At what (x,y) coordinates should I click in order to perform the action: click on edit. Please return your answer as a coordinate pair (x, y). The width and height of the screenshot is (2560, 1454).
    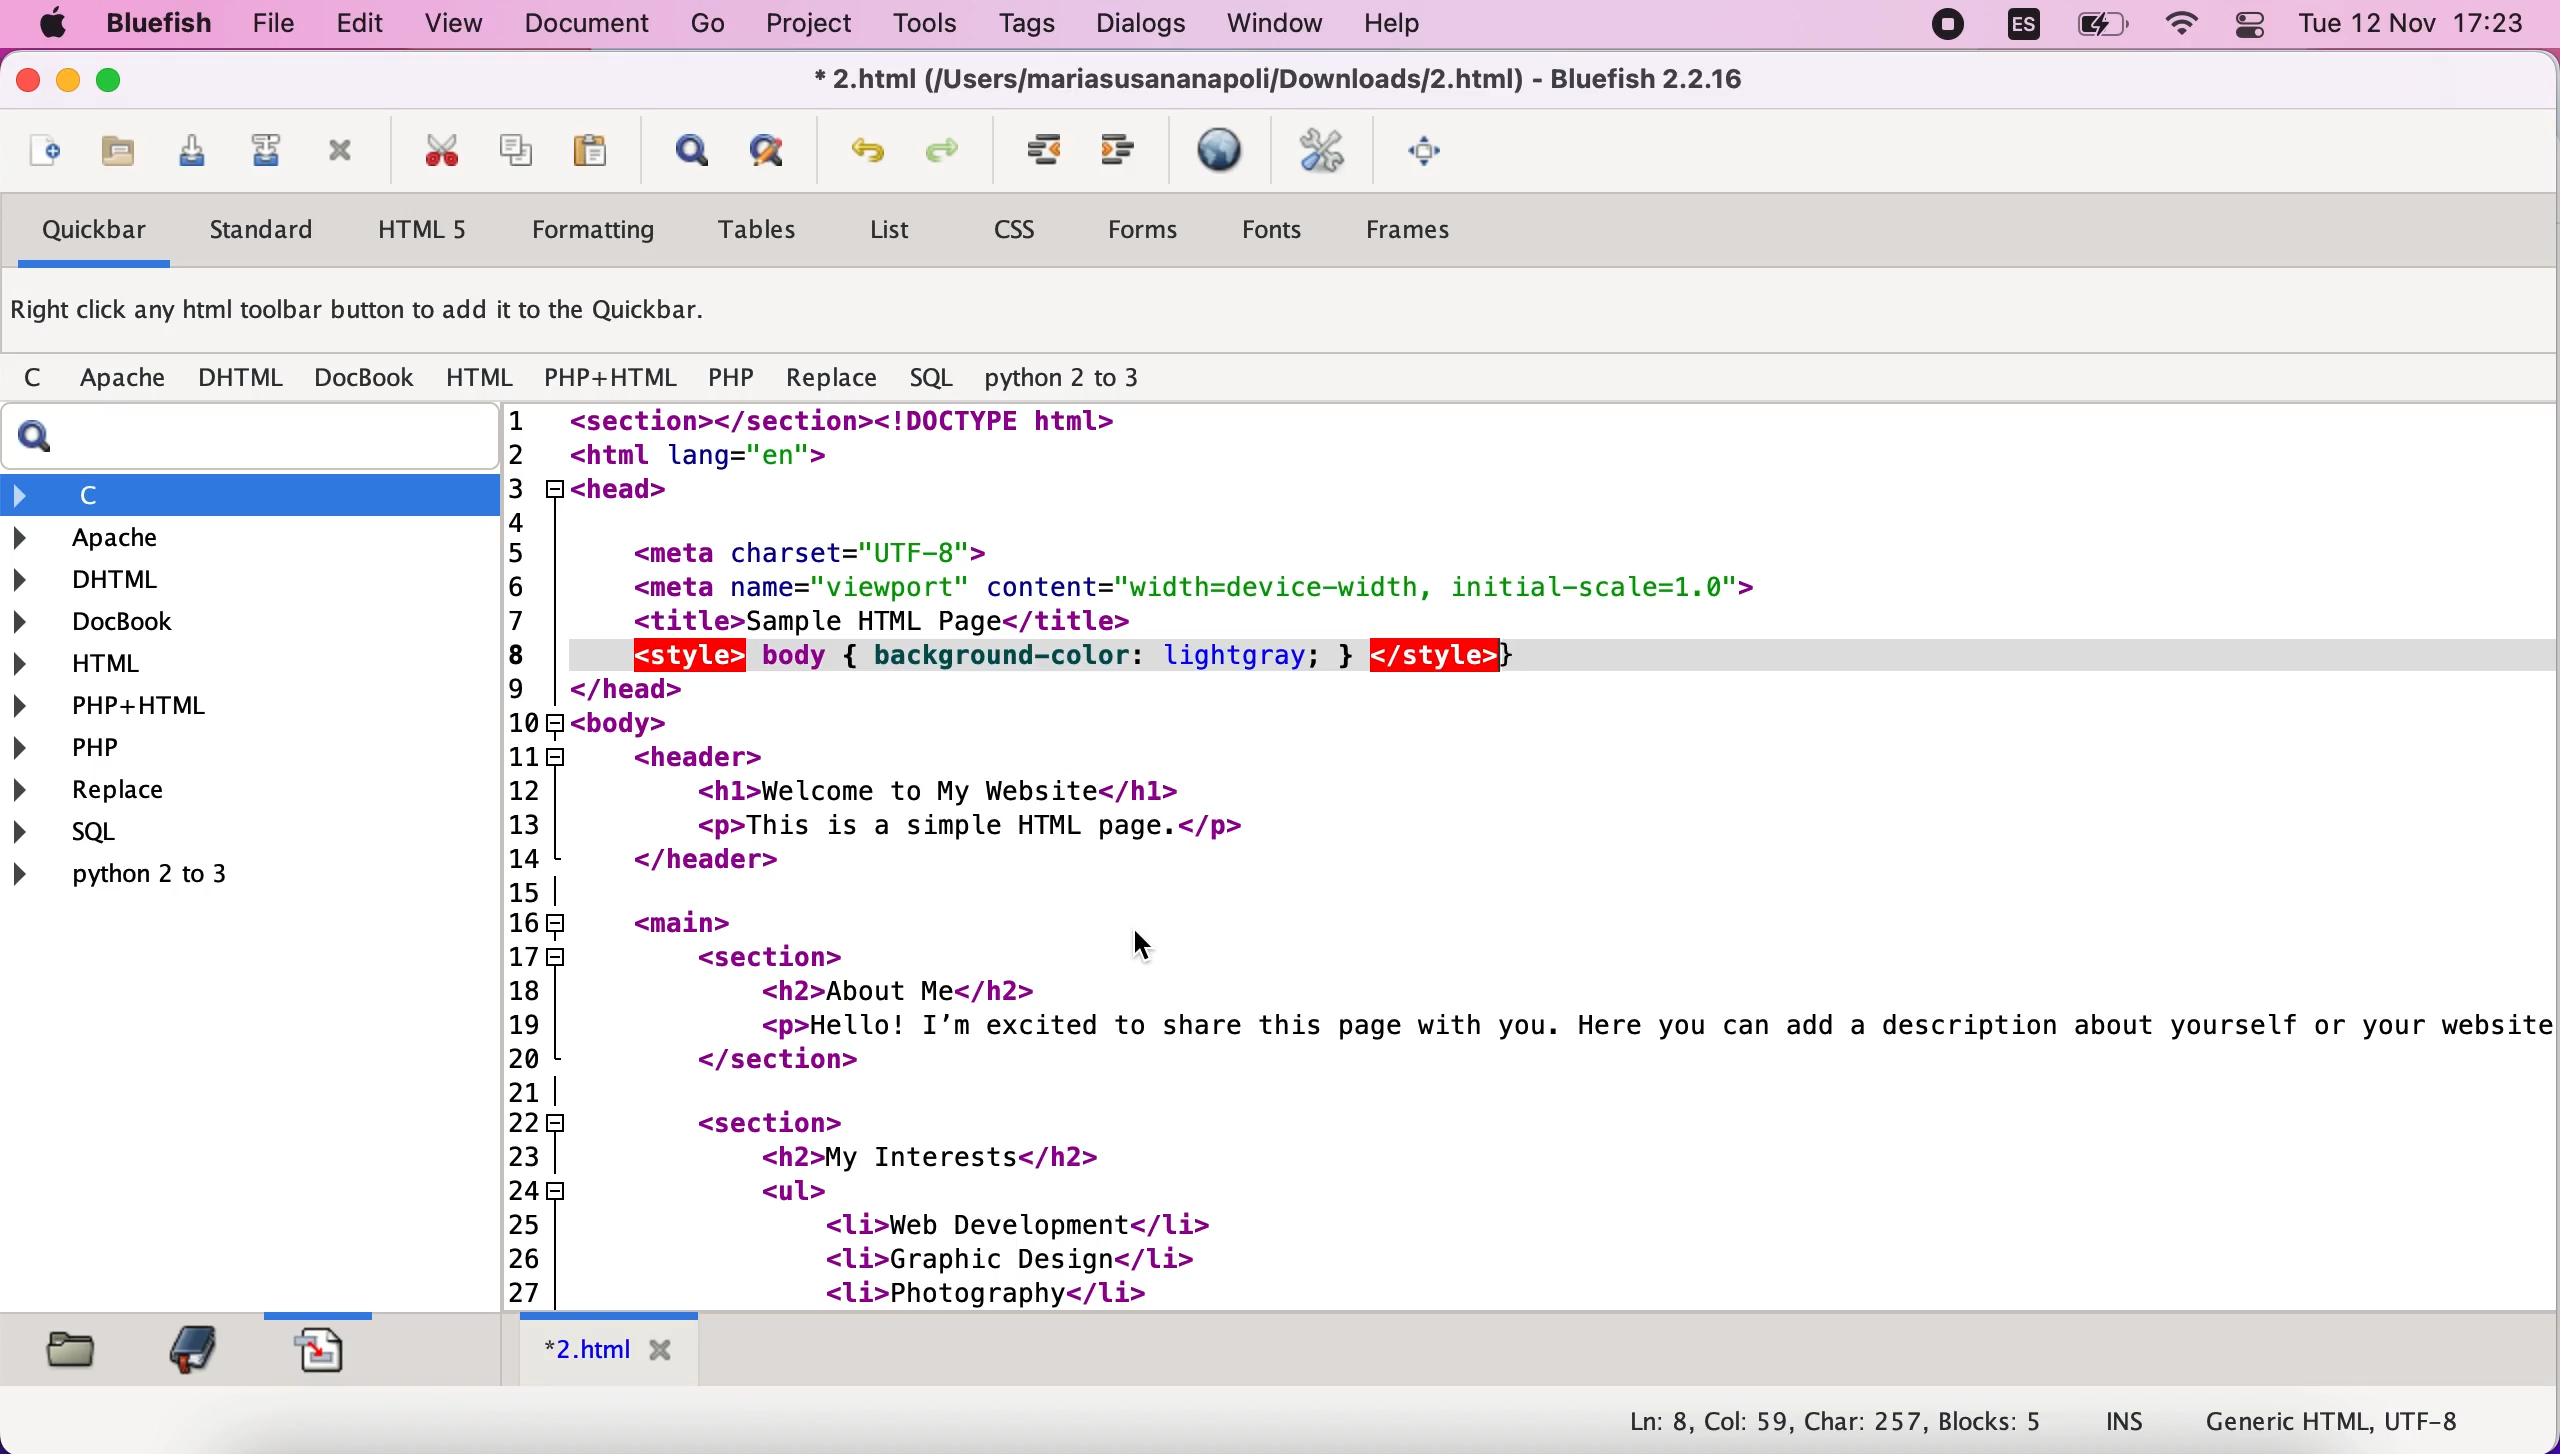
    Looking at the image, I should click on (365, 26).